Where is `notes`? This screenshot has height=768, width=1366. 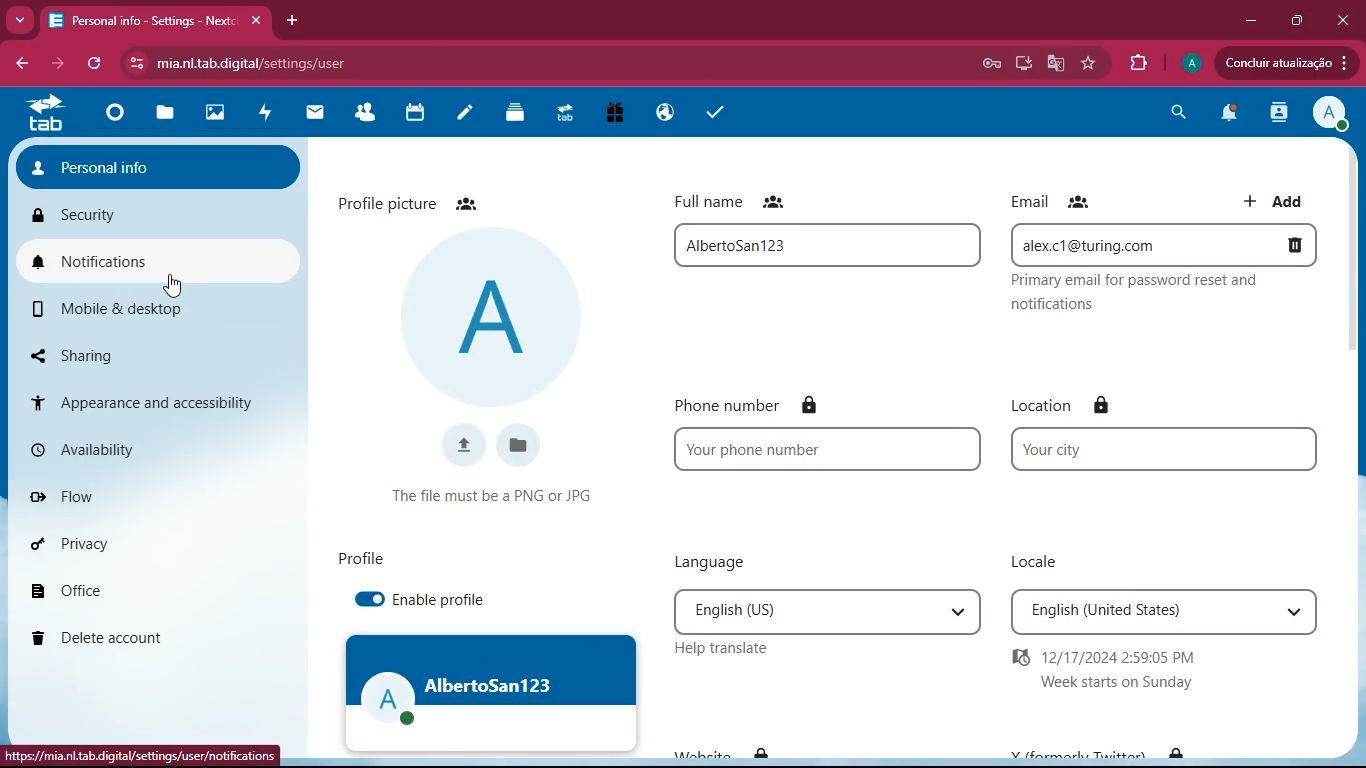
notes is located at coordinates (465, 116).